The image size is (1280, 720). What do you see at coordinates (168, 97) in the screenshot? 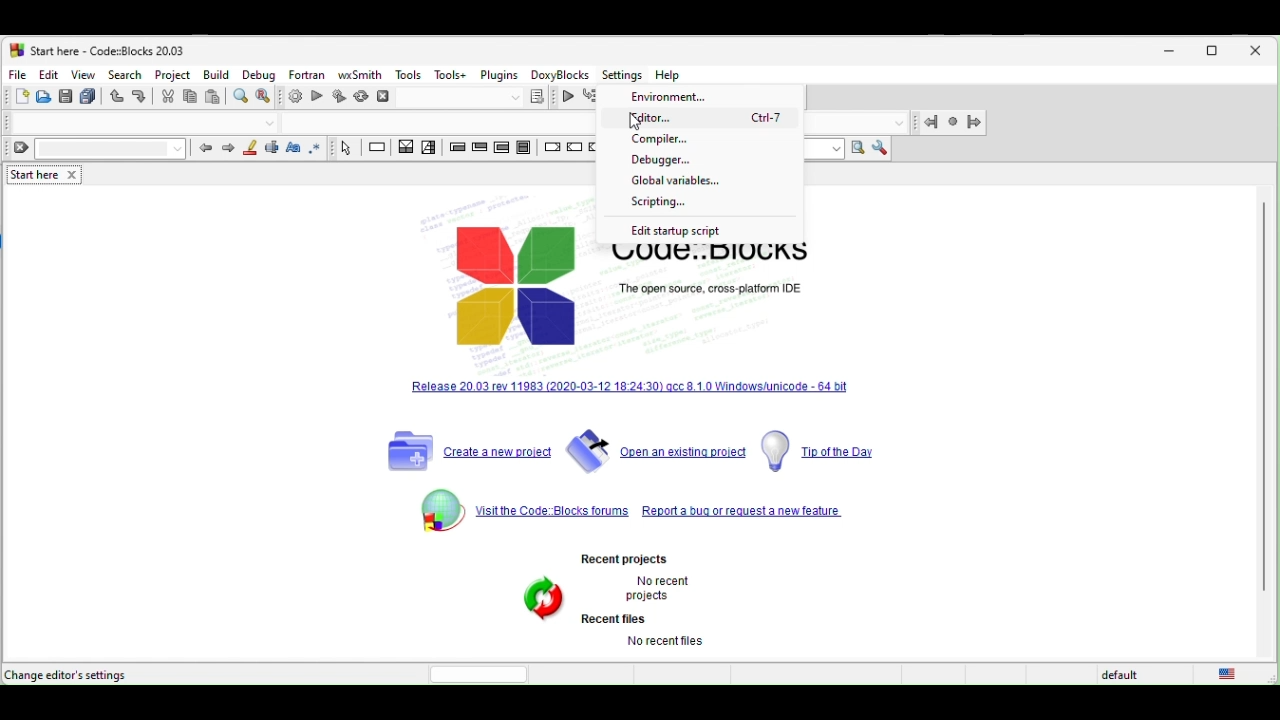
I see `cut` at bounding box center [168, 97].